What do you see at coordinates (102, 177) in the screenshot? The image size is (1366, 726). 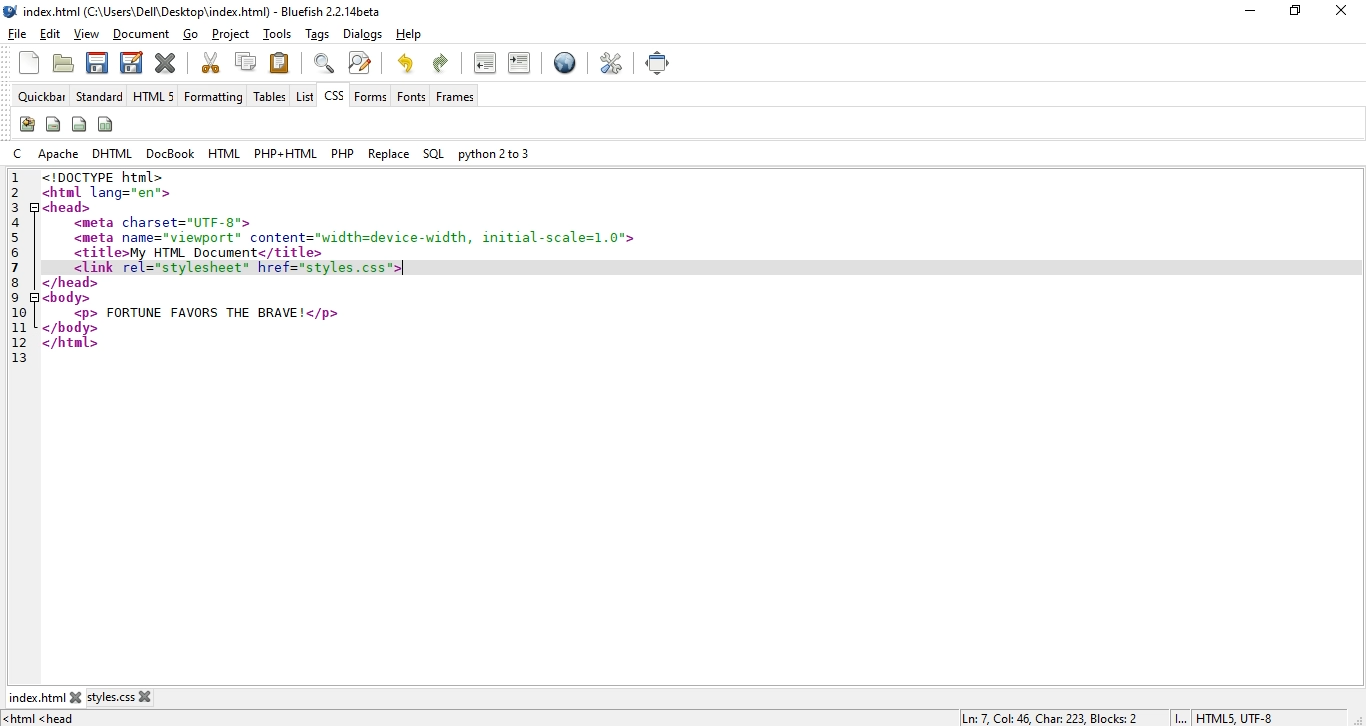 I see `<!DOCTYPE html>` at bounding box center [102, 177].